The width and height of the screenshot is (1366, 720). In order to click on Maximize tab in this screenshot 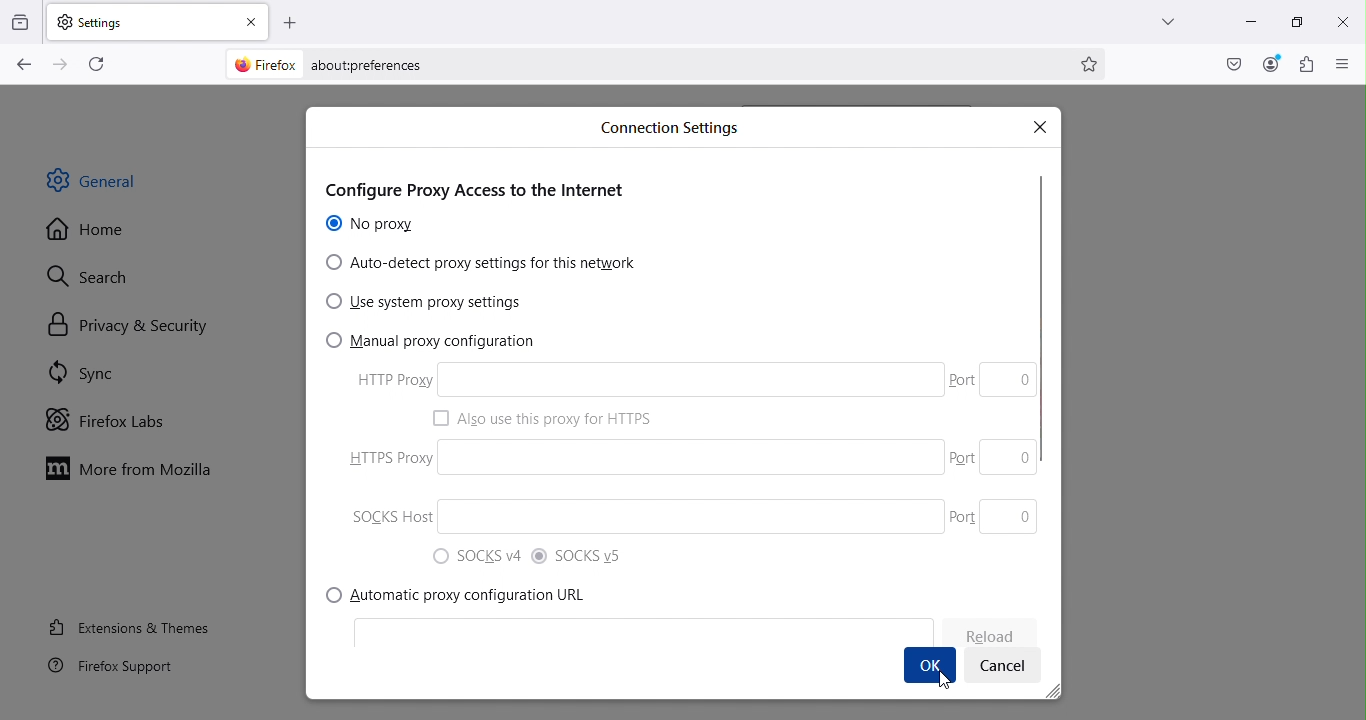, I will do `click(1293, 19)`.